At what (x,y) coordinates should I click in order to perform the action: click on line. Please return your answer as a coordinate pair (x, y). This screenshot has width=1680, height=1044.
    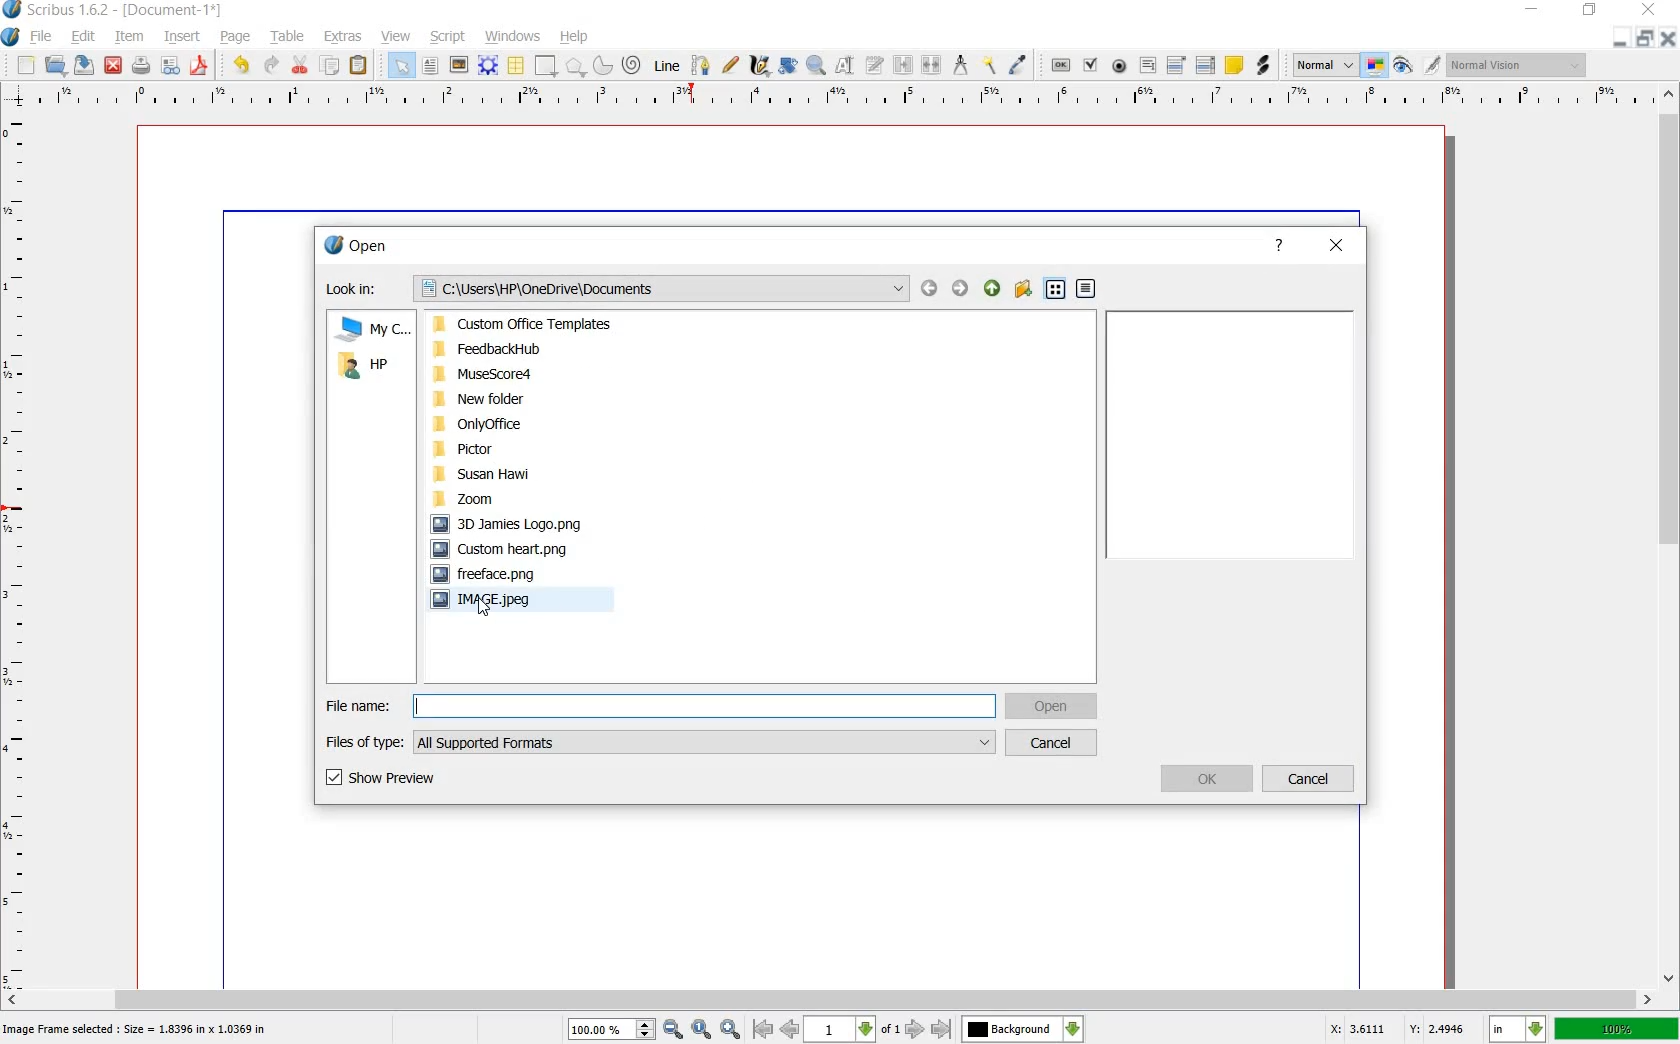
    Looking at the image, I should click on (666, 66).